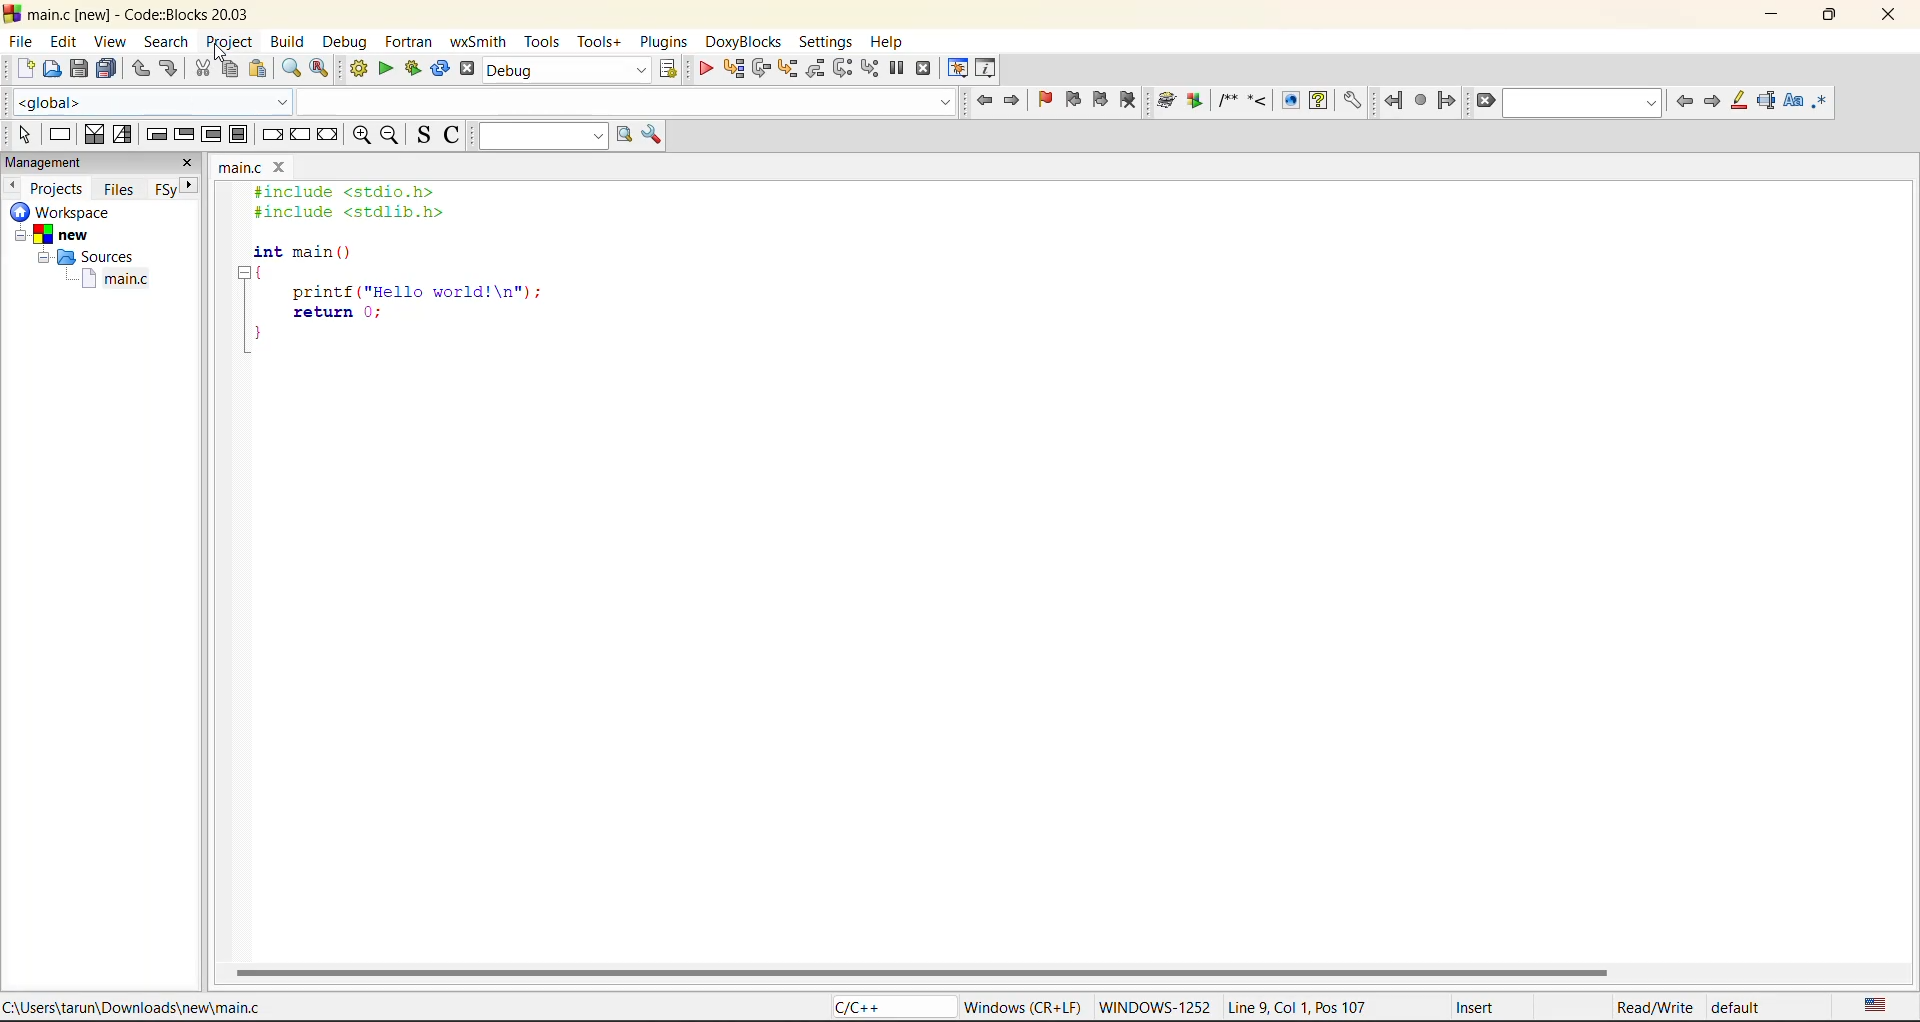 The image size is (1920, 1022). What do you see at coordinates (1652, 1005) in the screenshot?
I see `Read/Write` at bounding box center [1652, 1005].